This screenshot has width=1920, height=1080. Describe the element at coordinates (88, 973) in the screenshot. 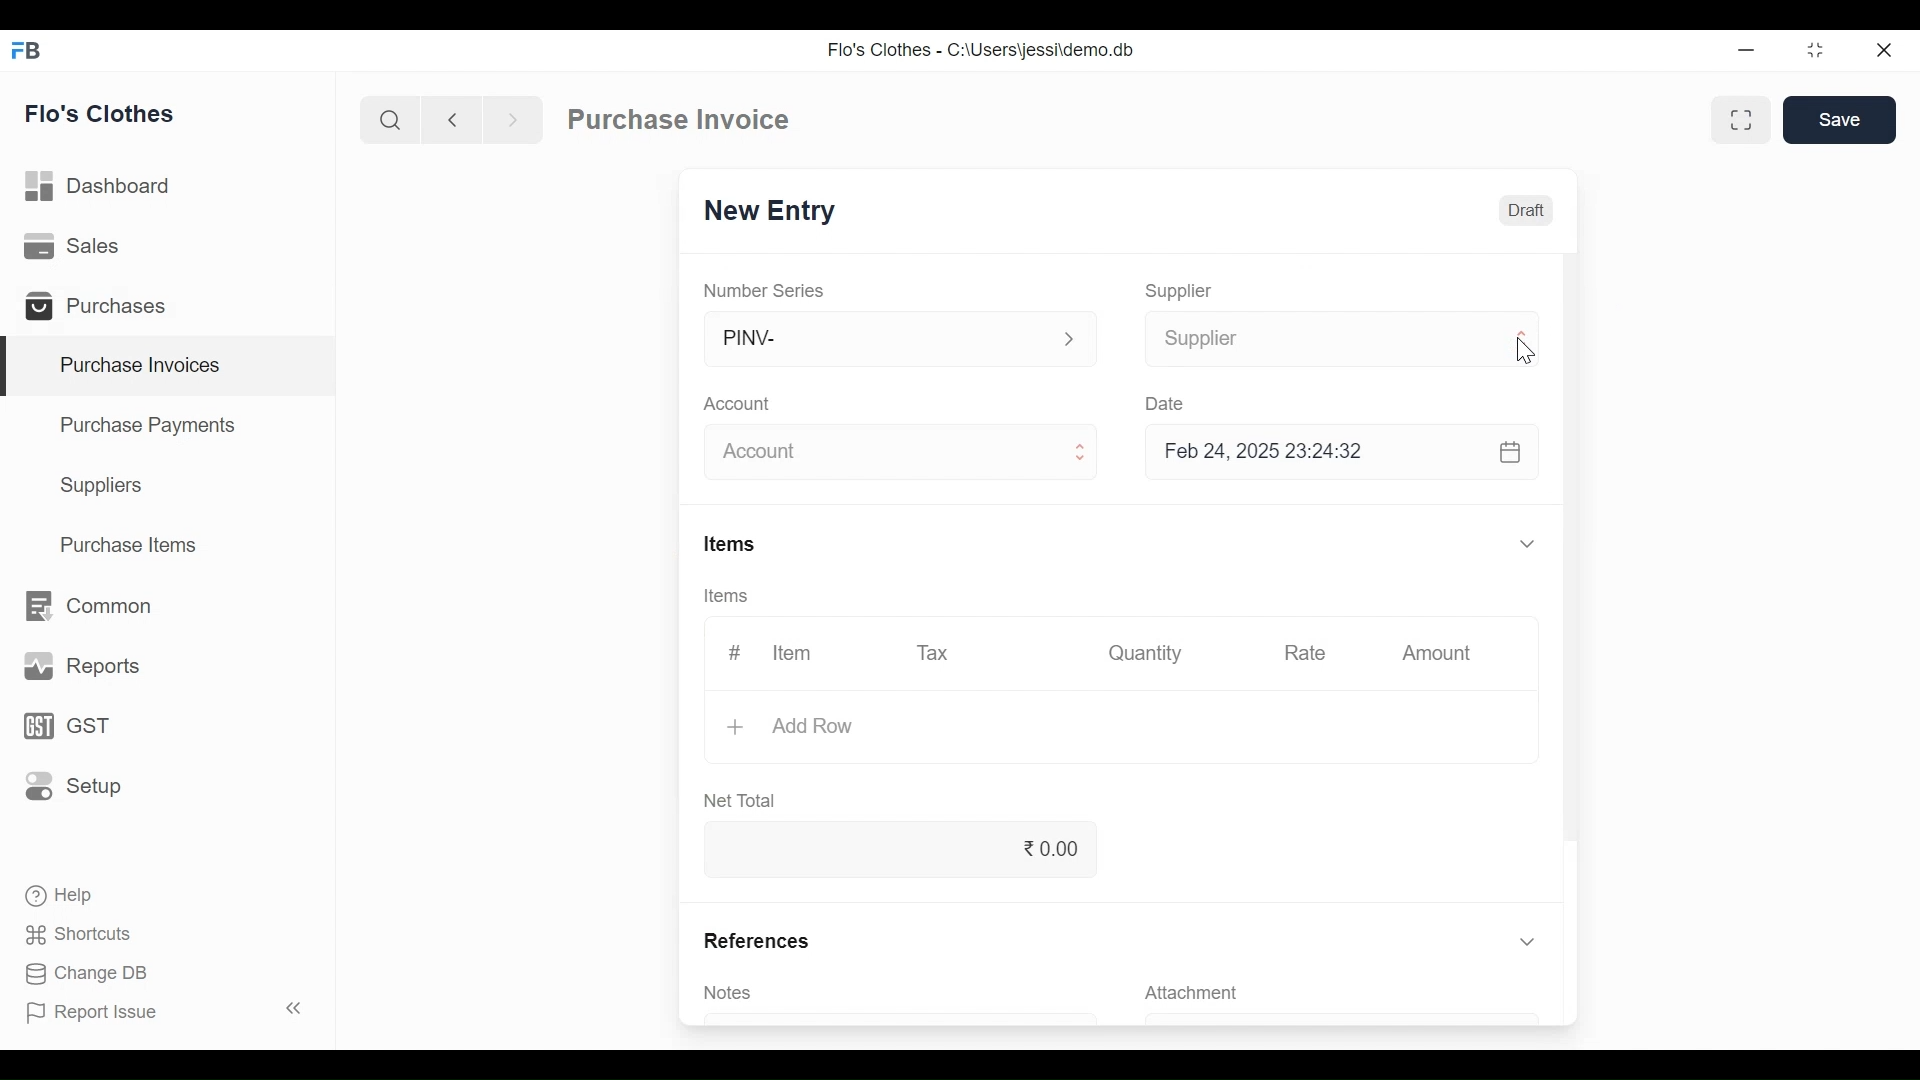

I see `Change DB` at that location.